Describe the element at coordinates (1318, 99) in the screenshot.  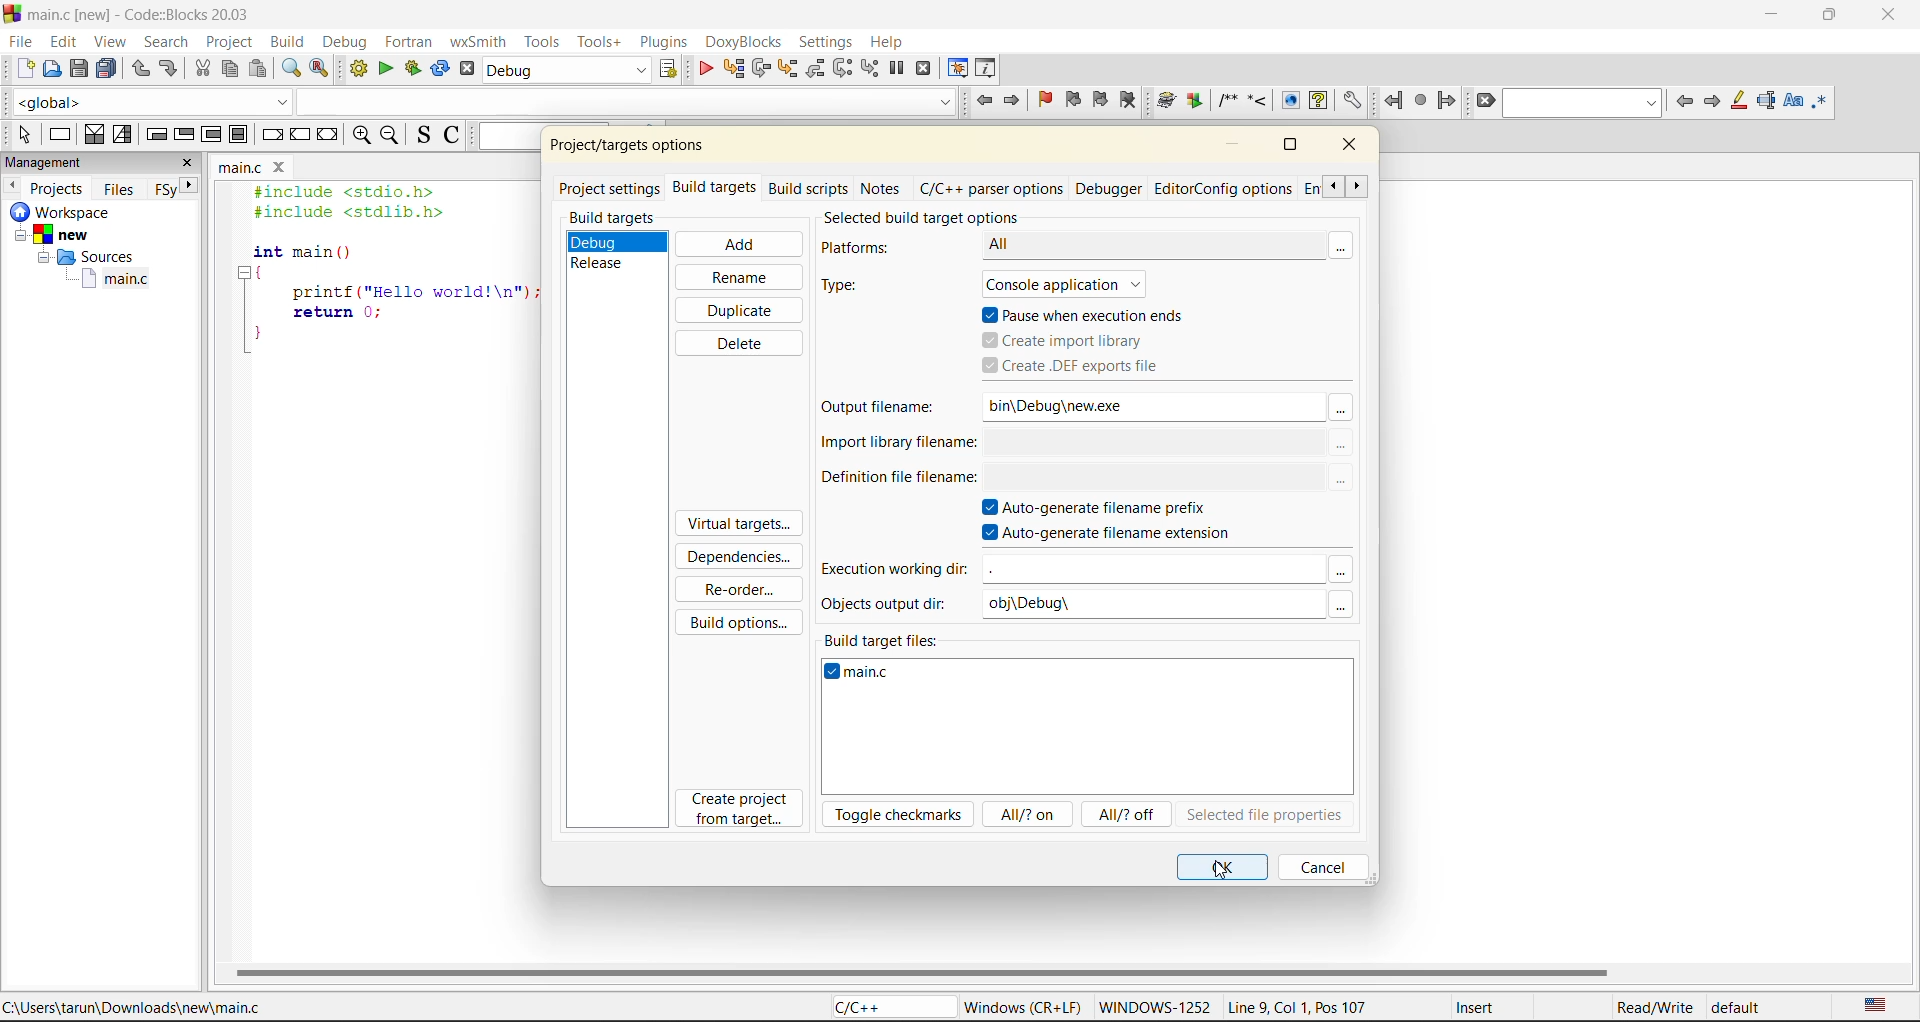
I see `View generated HTML Help documentation` at that location.